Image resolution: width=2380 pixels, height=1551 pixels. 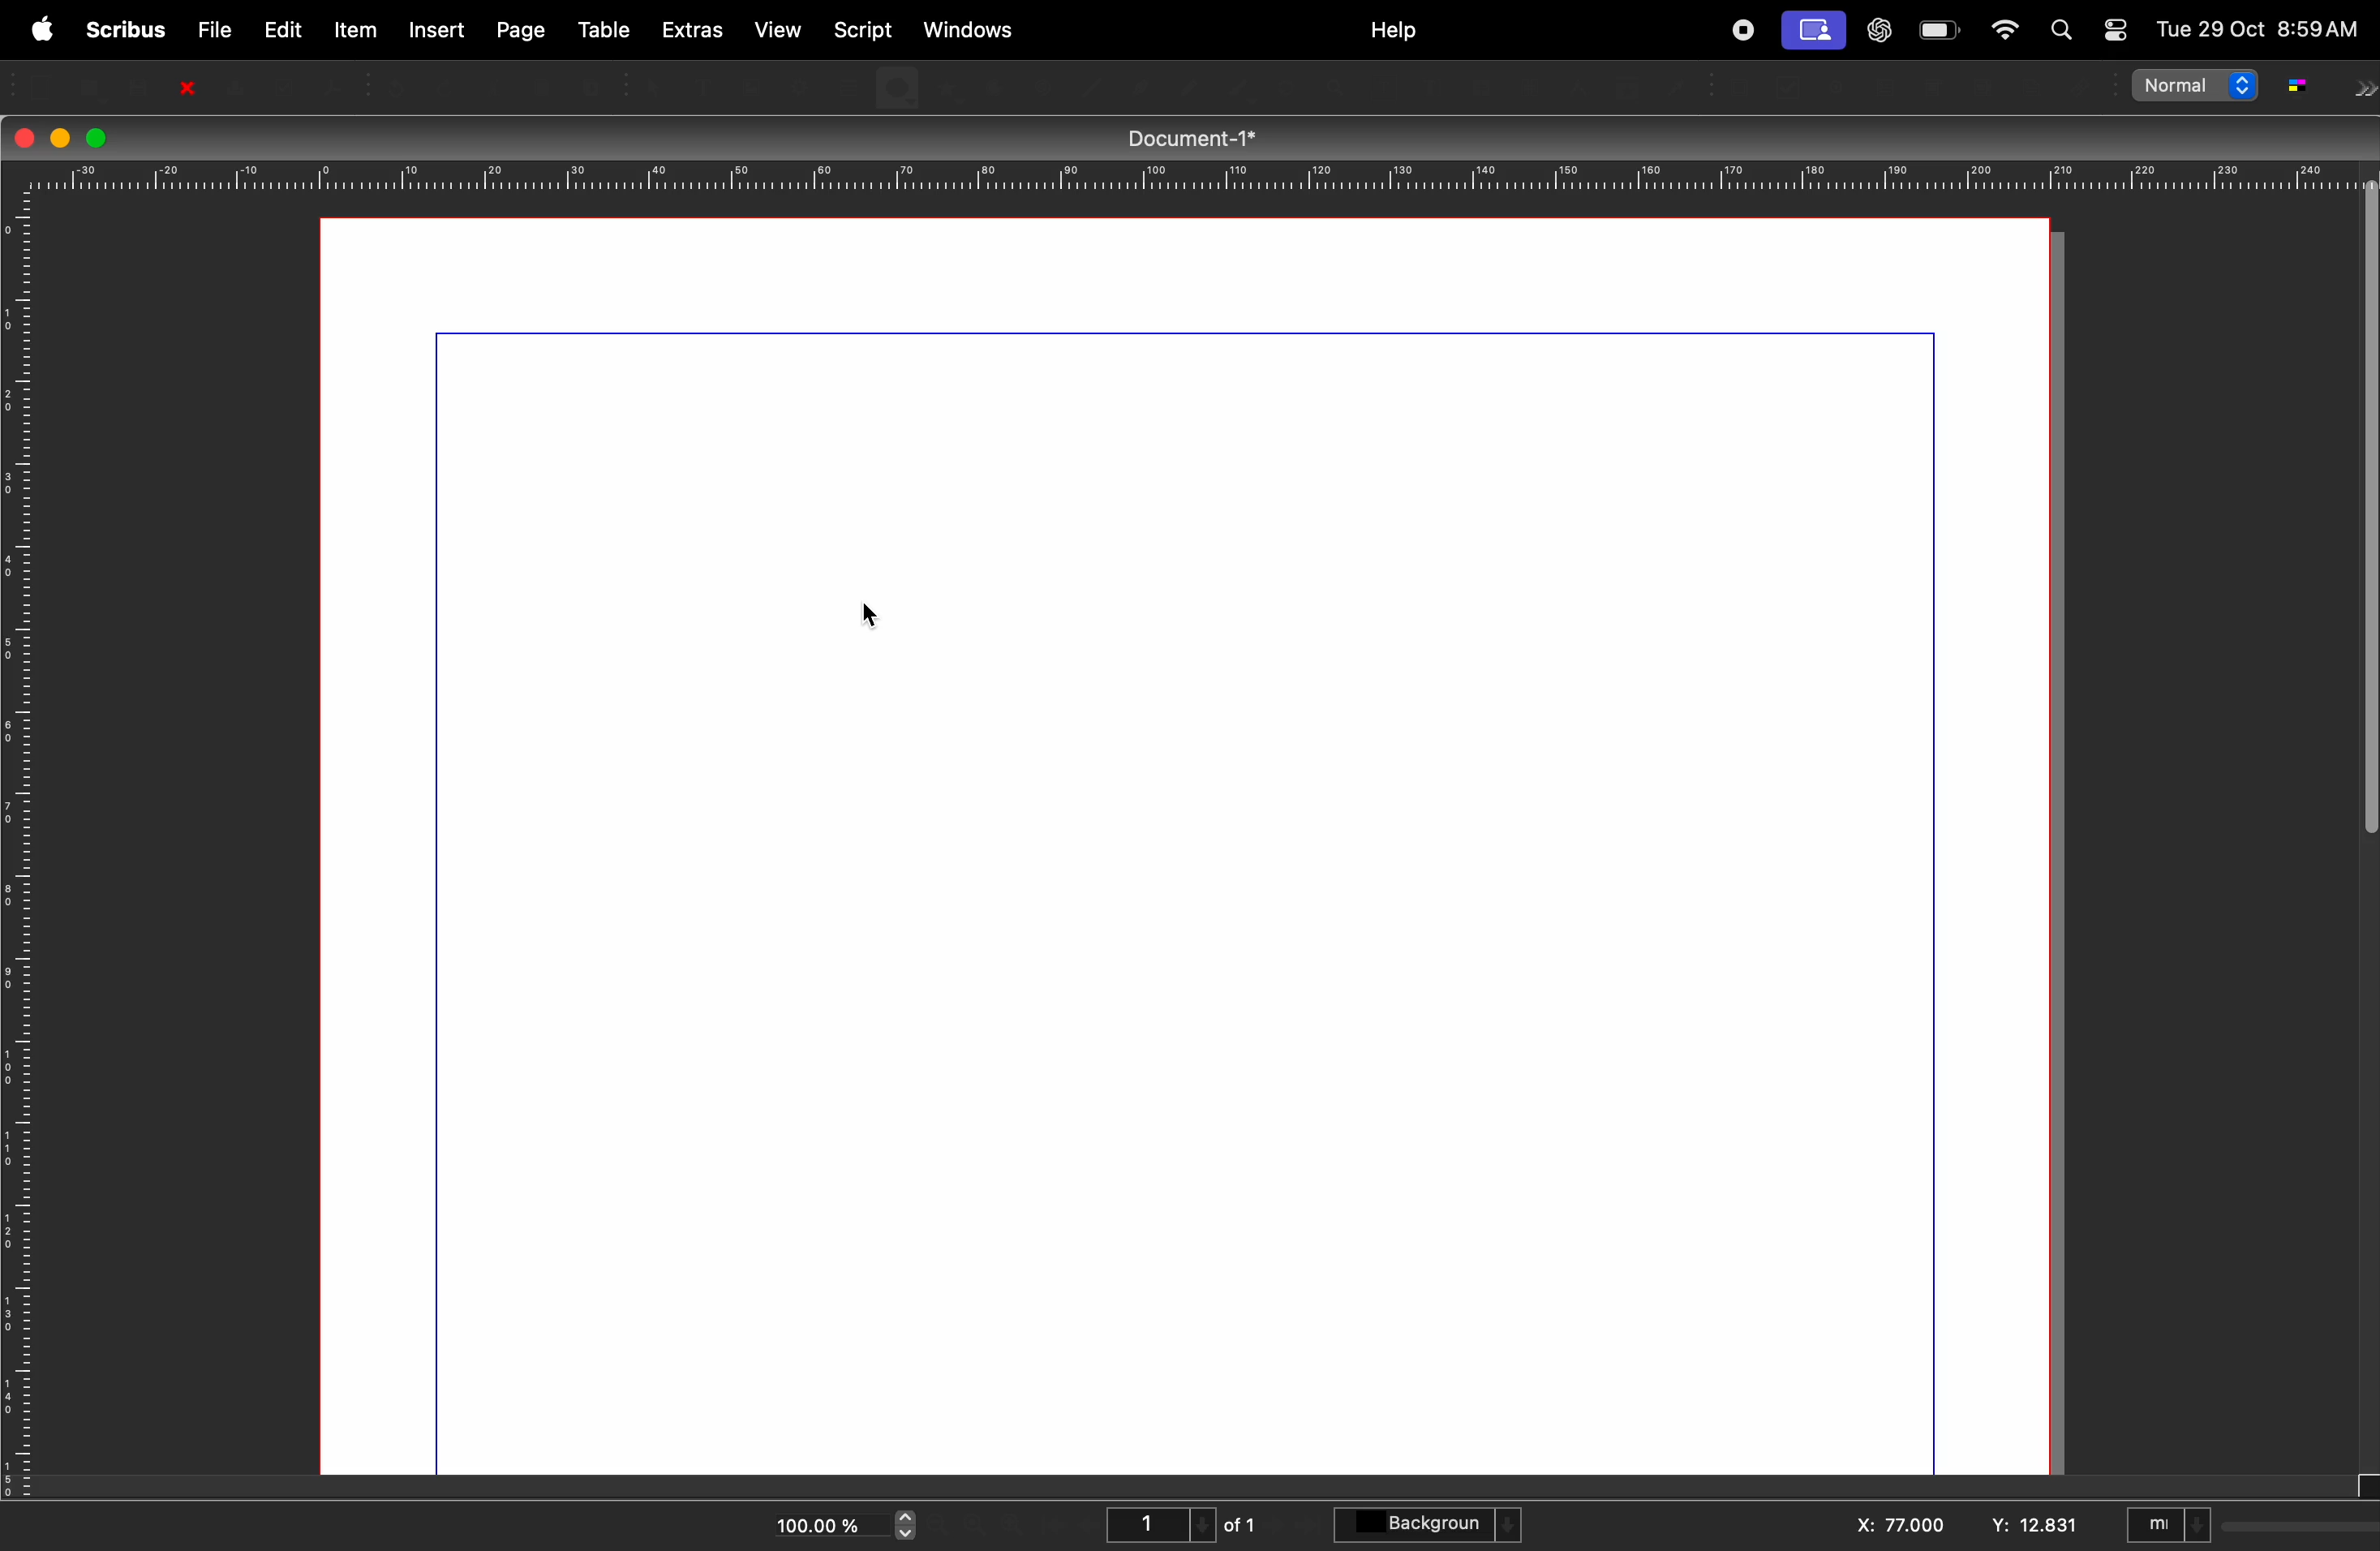 What do you see at coordinates (1627, 87) in the screenshot?
I see `Copy item properties` at bounding box center [1627, 87].